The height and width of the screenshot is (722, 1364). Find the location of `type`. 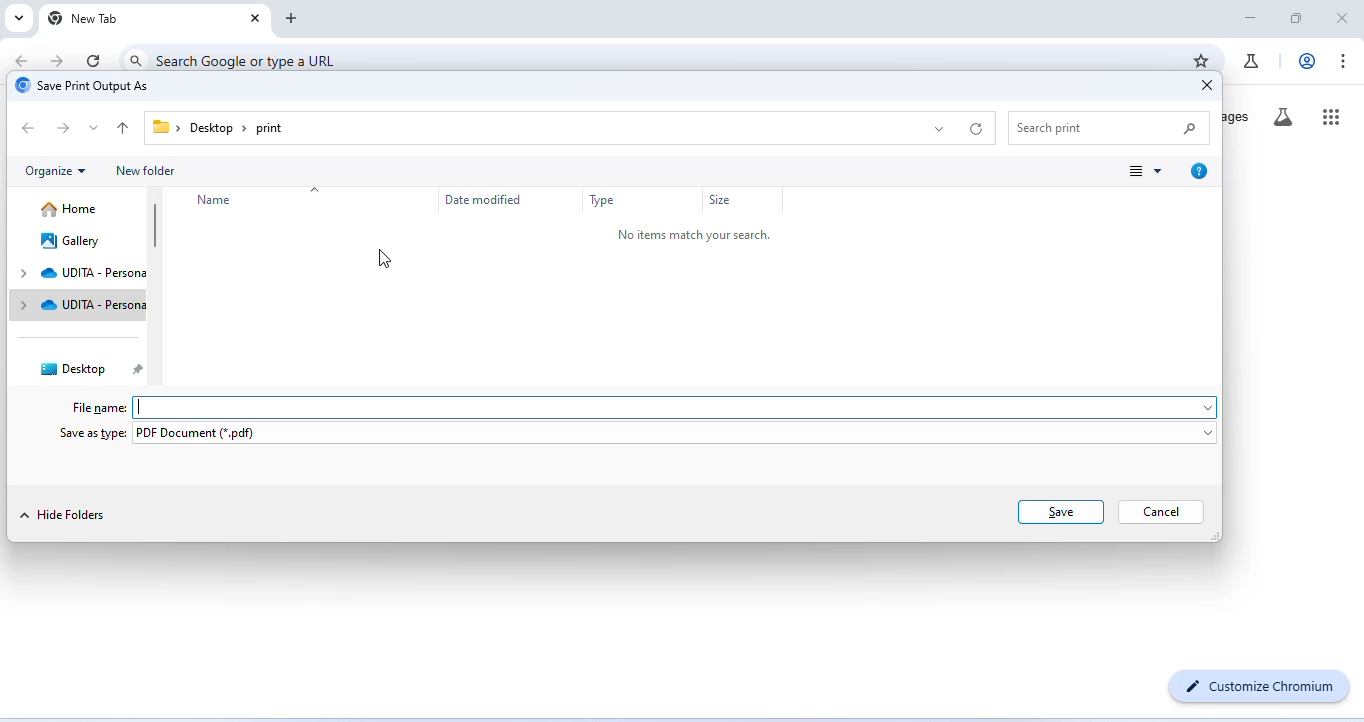

type is located at coordinates (604, 201).